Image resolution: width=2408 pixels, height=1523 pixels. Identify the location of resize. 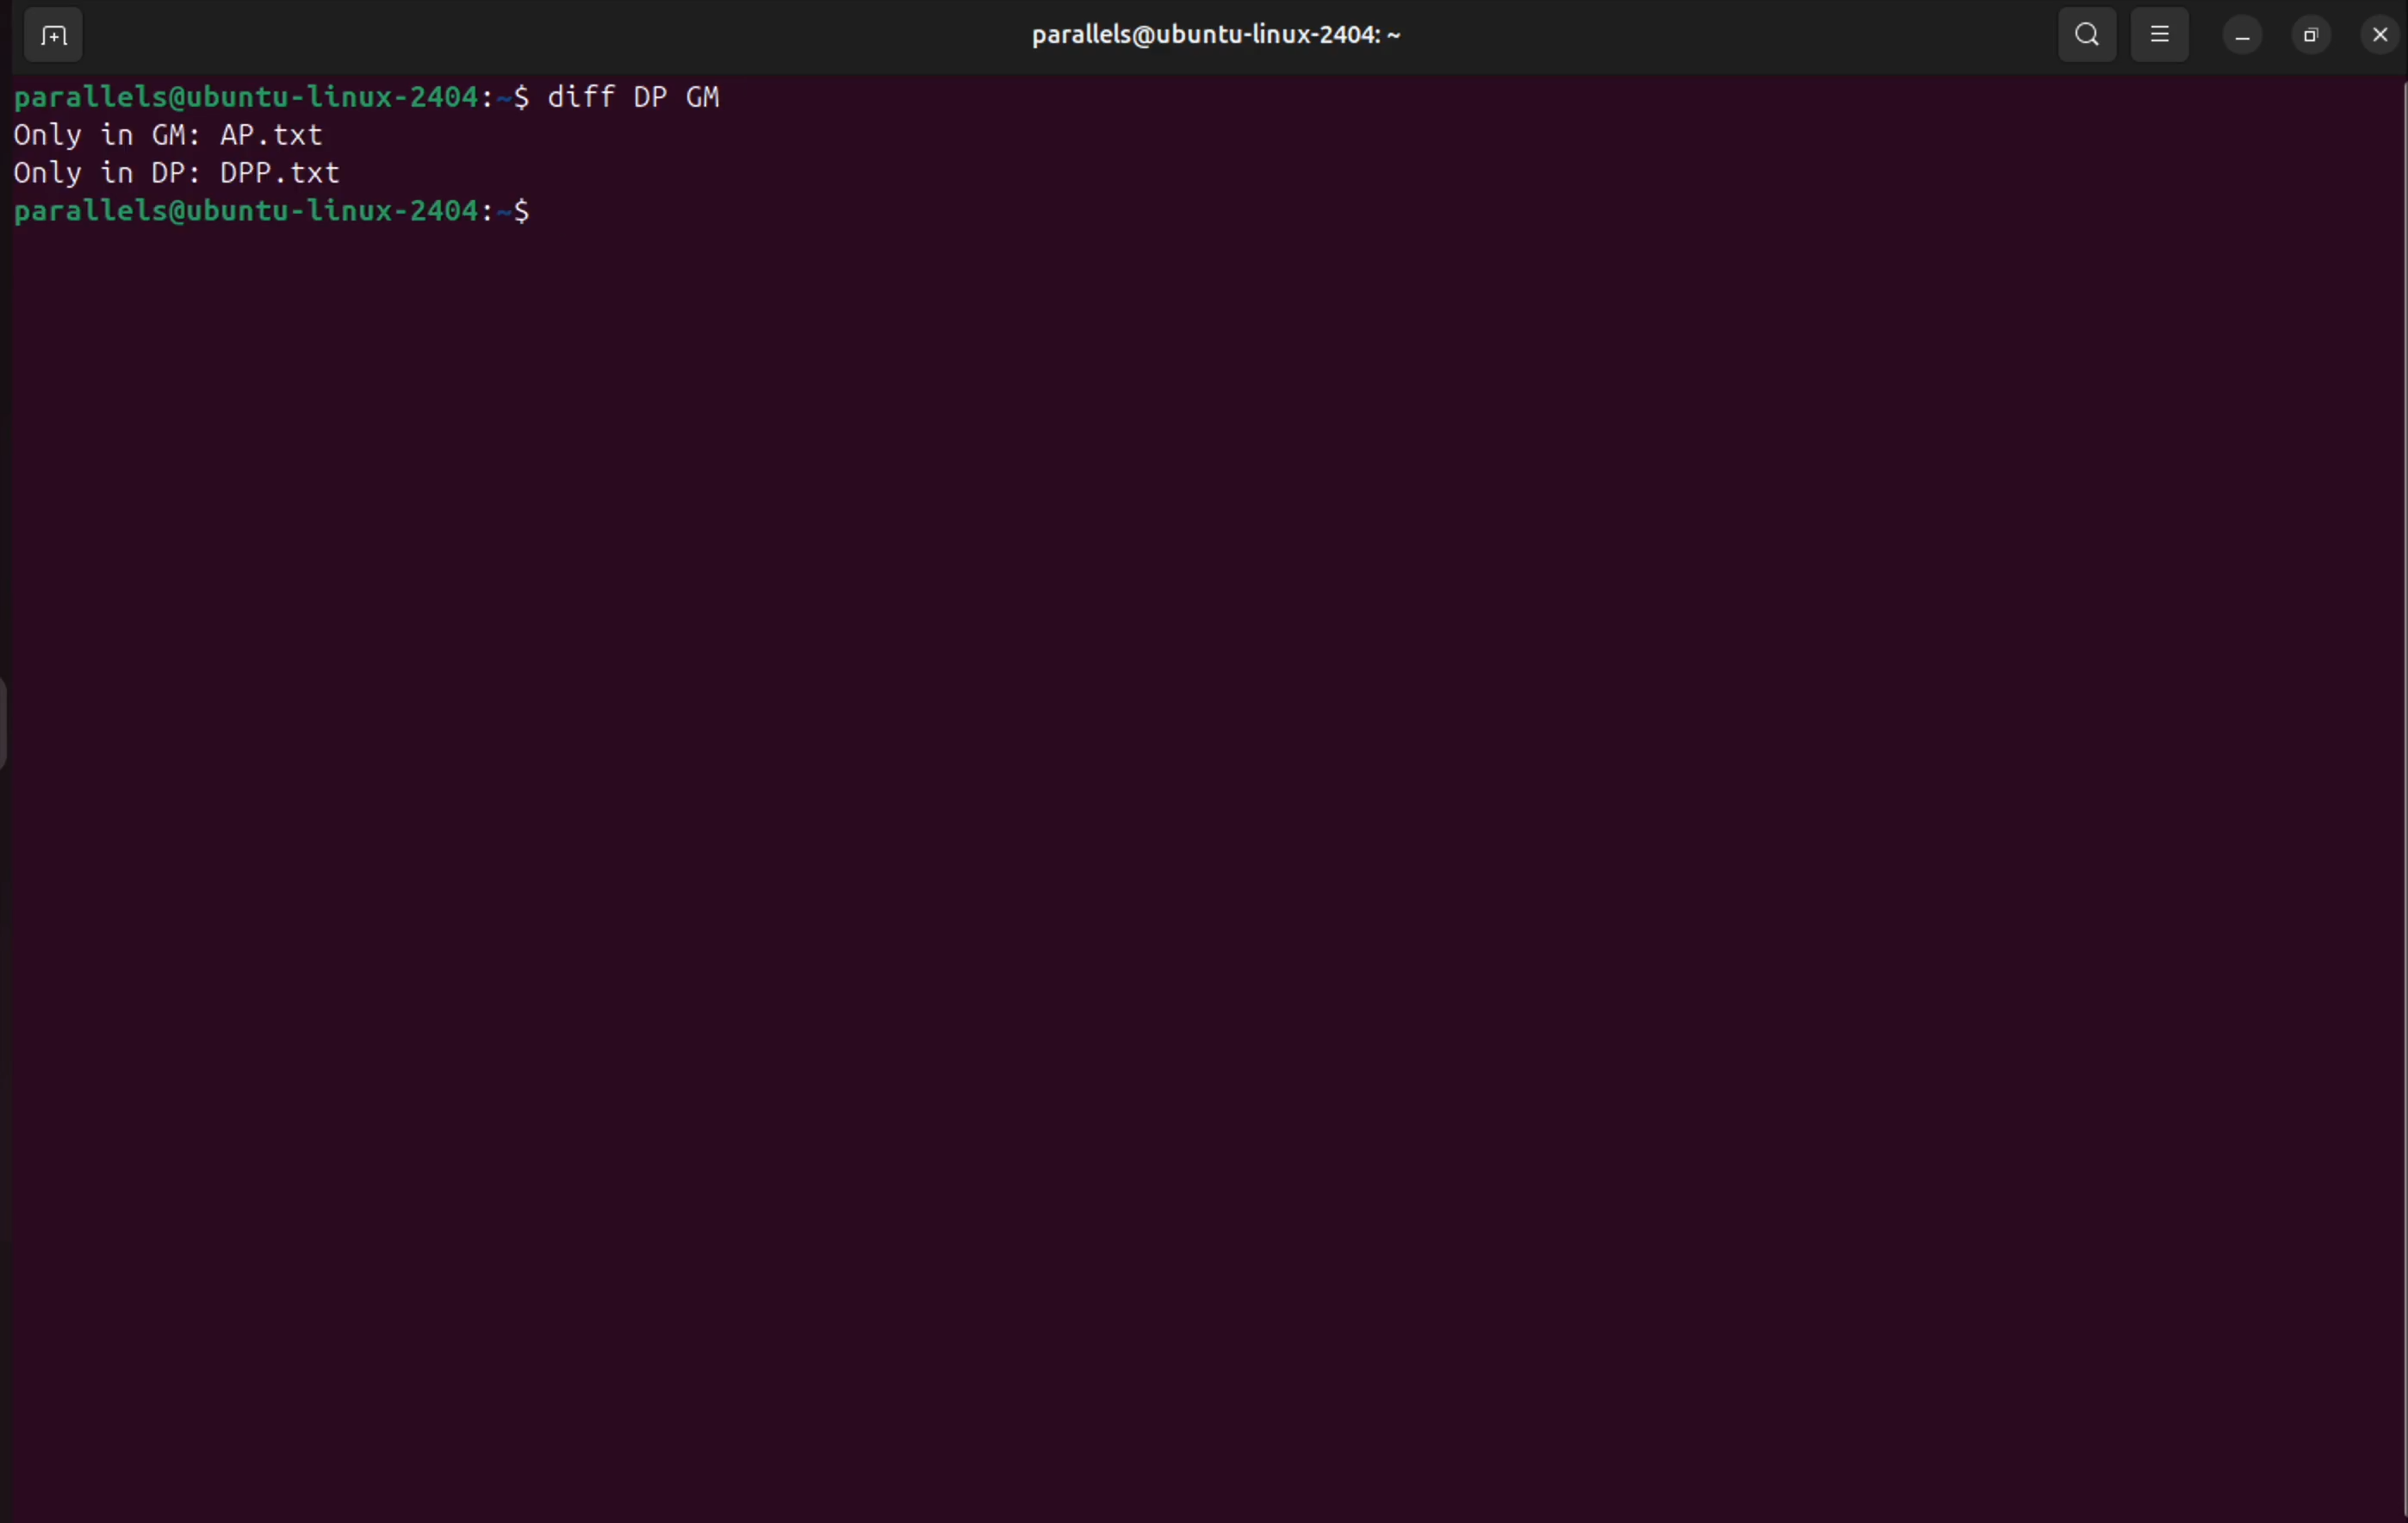
(2315, 37).